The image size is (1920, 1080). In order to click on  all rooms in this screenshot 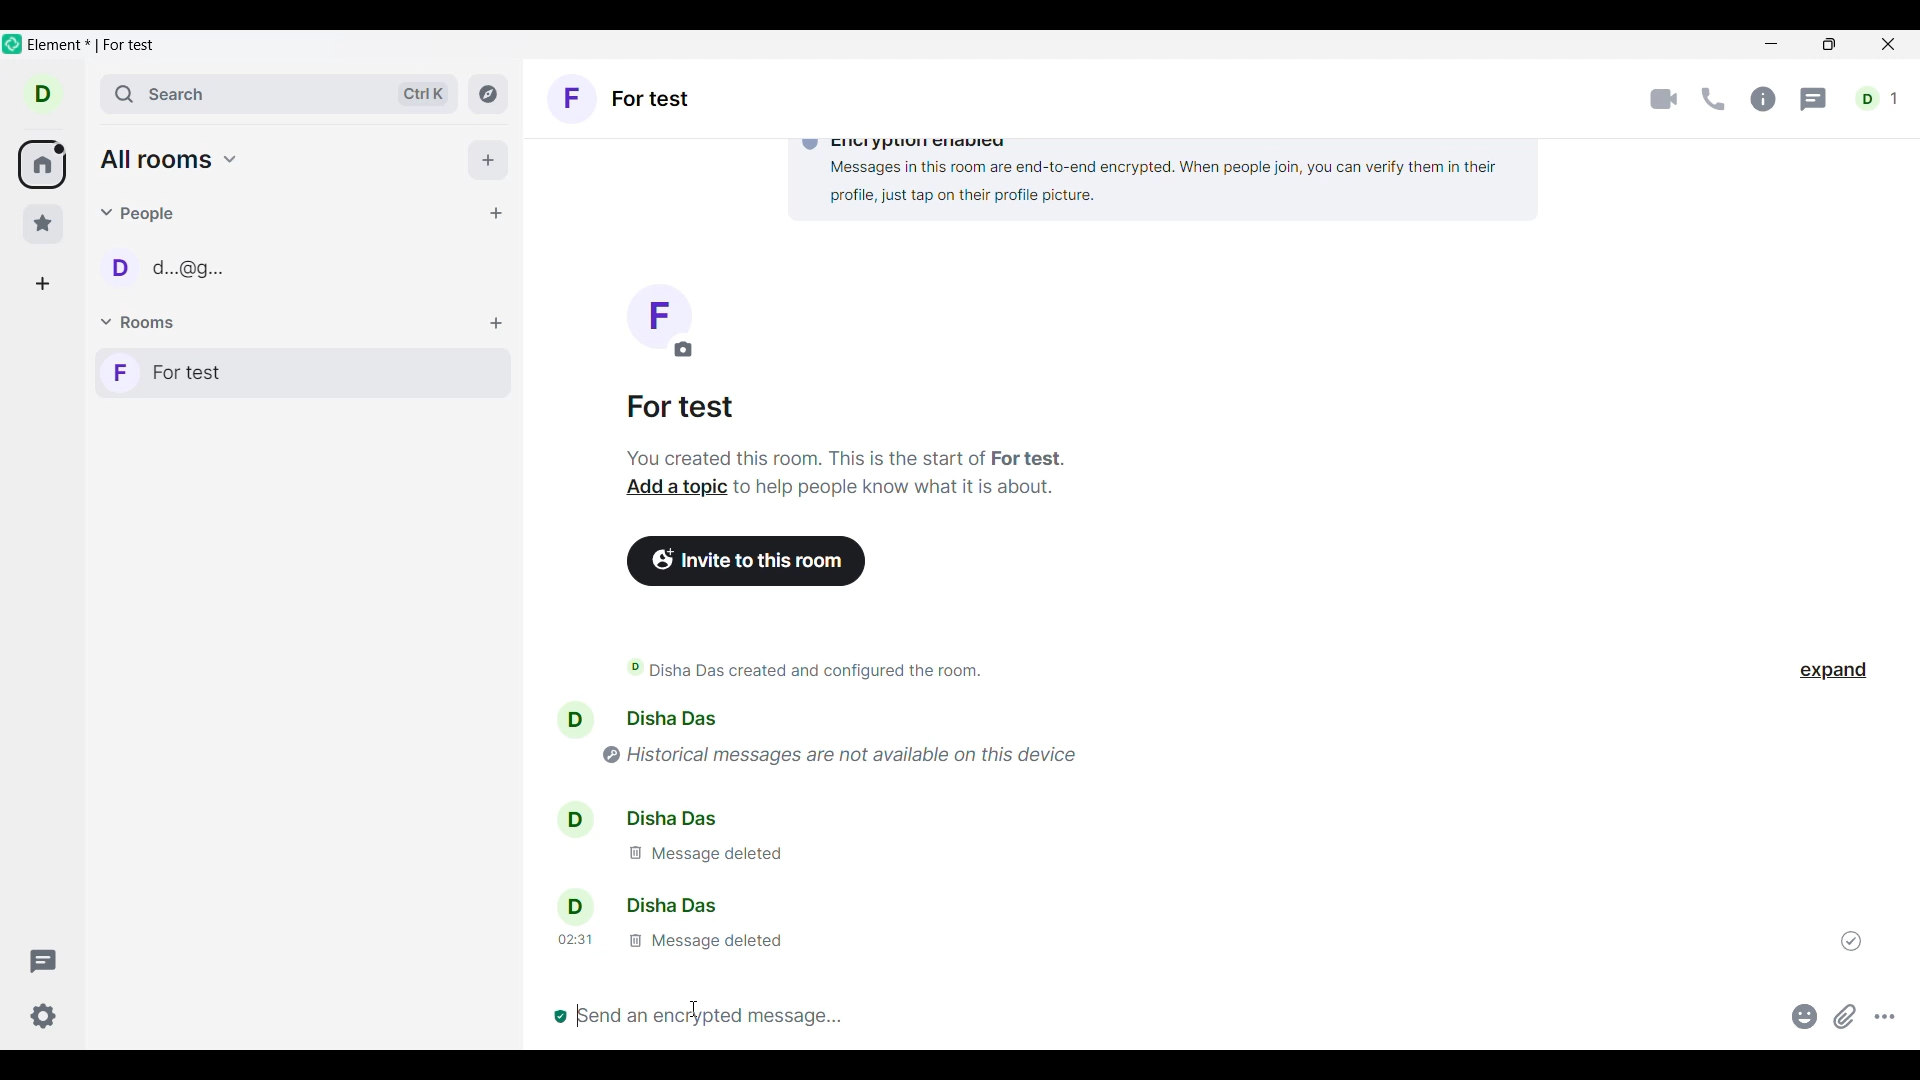, I will do `click(170, 159)`.